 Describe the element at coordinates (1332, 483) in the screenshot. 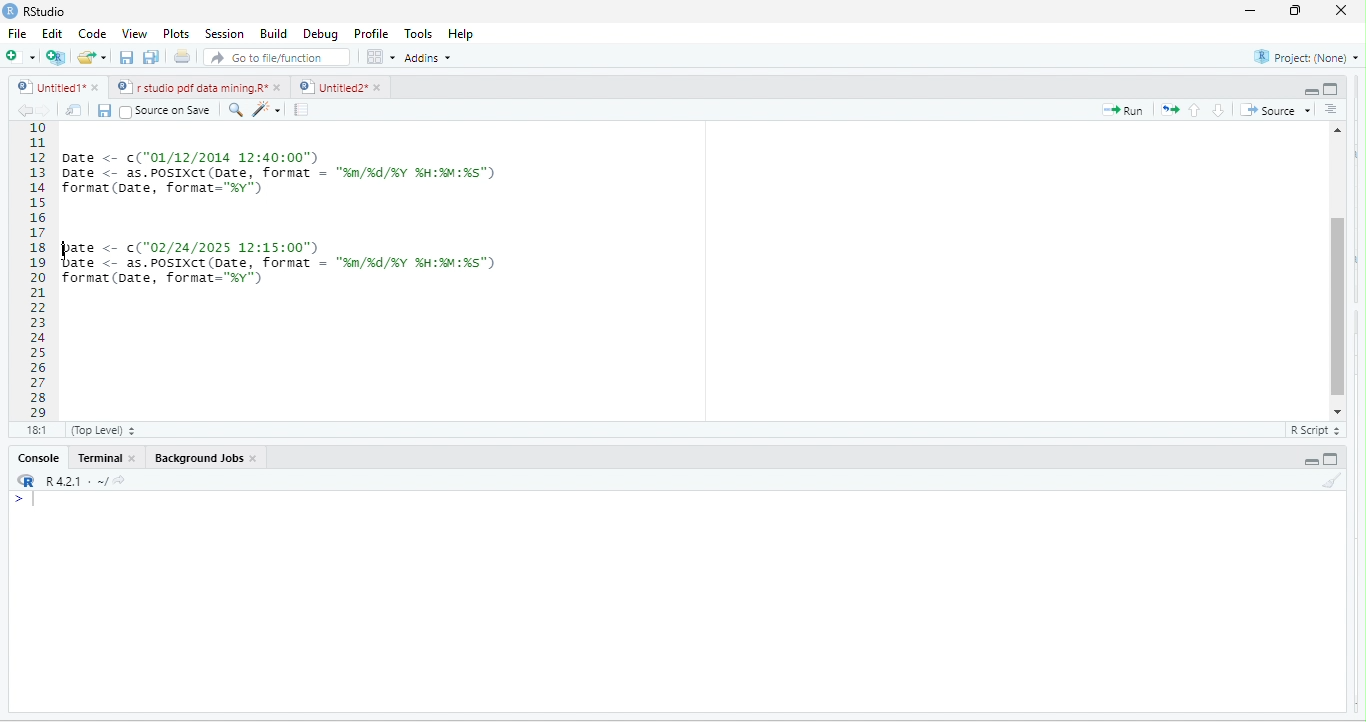

I see `clear console` at that location.